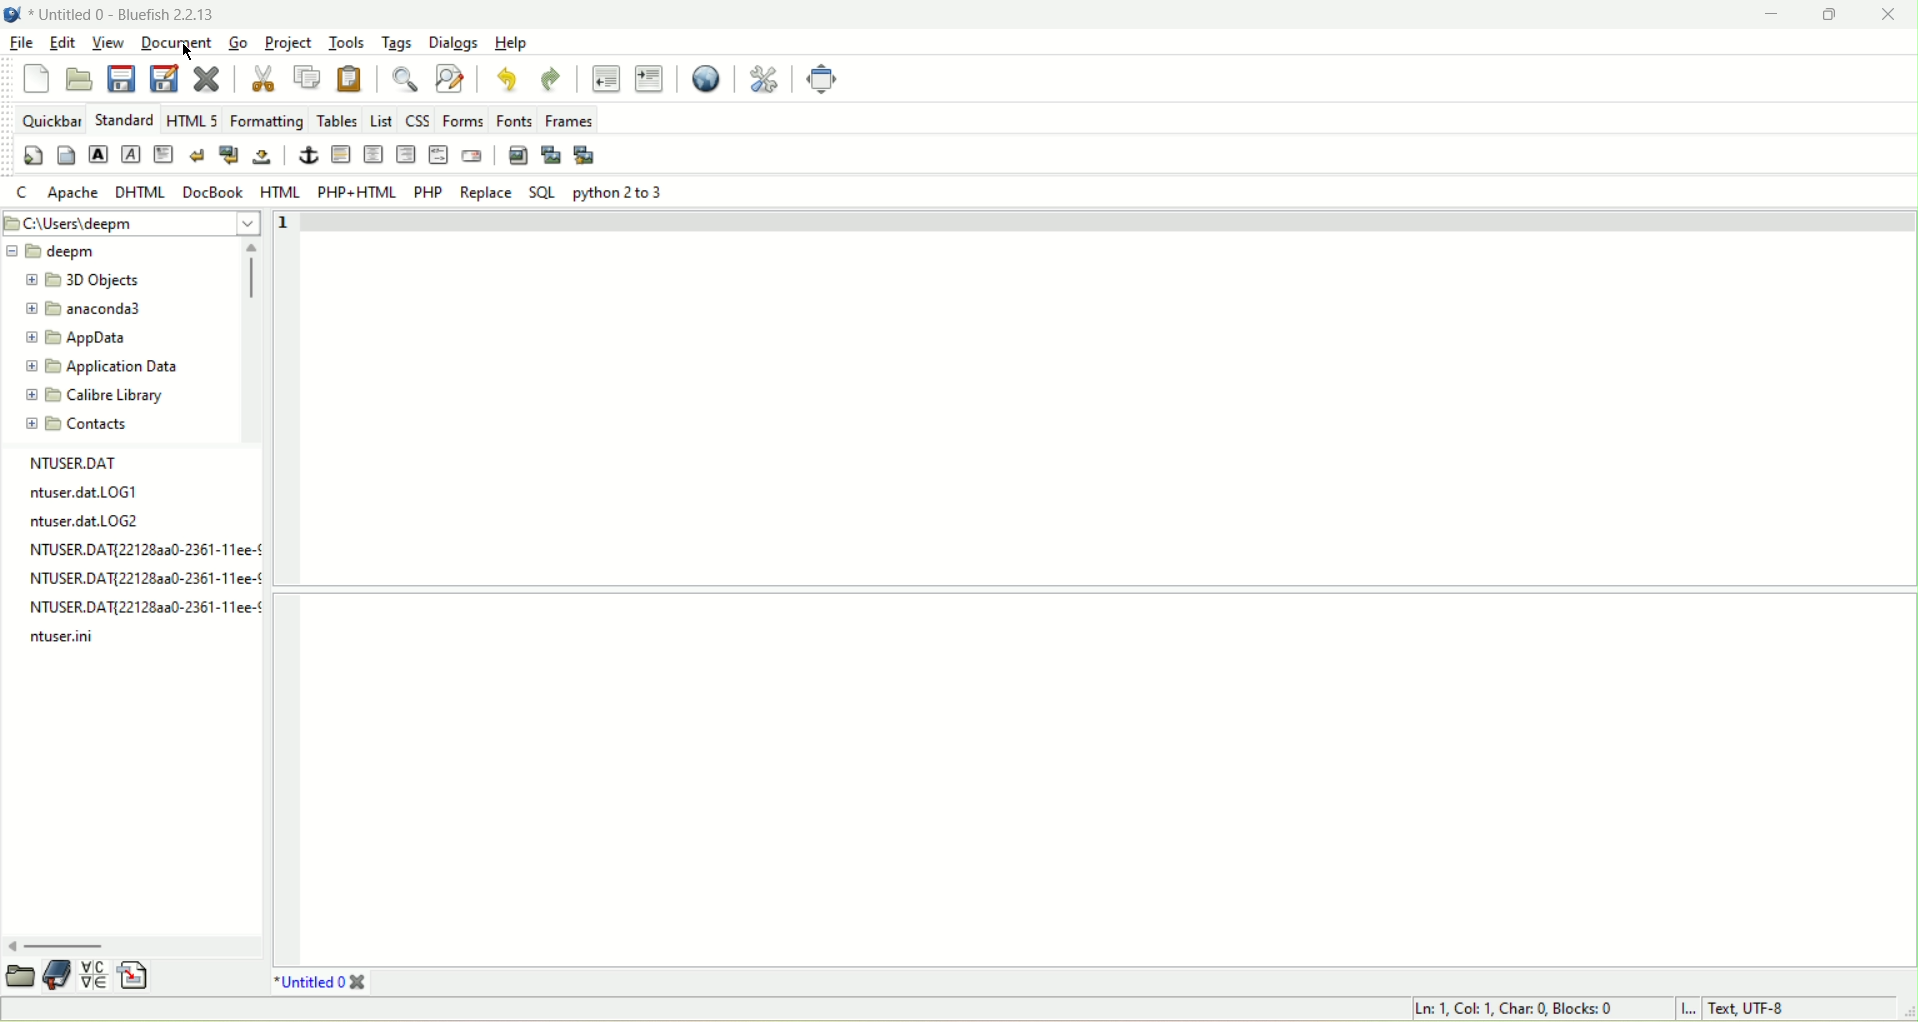  What do you see at coordinates (101, 366) in the screenshot?
I see `folder name` at bounding box center [101, 366].